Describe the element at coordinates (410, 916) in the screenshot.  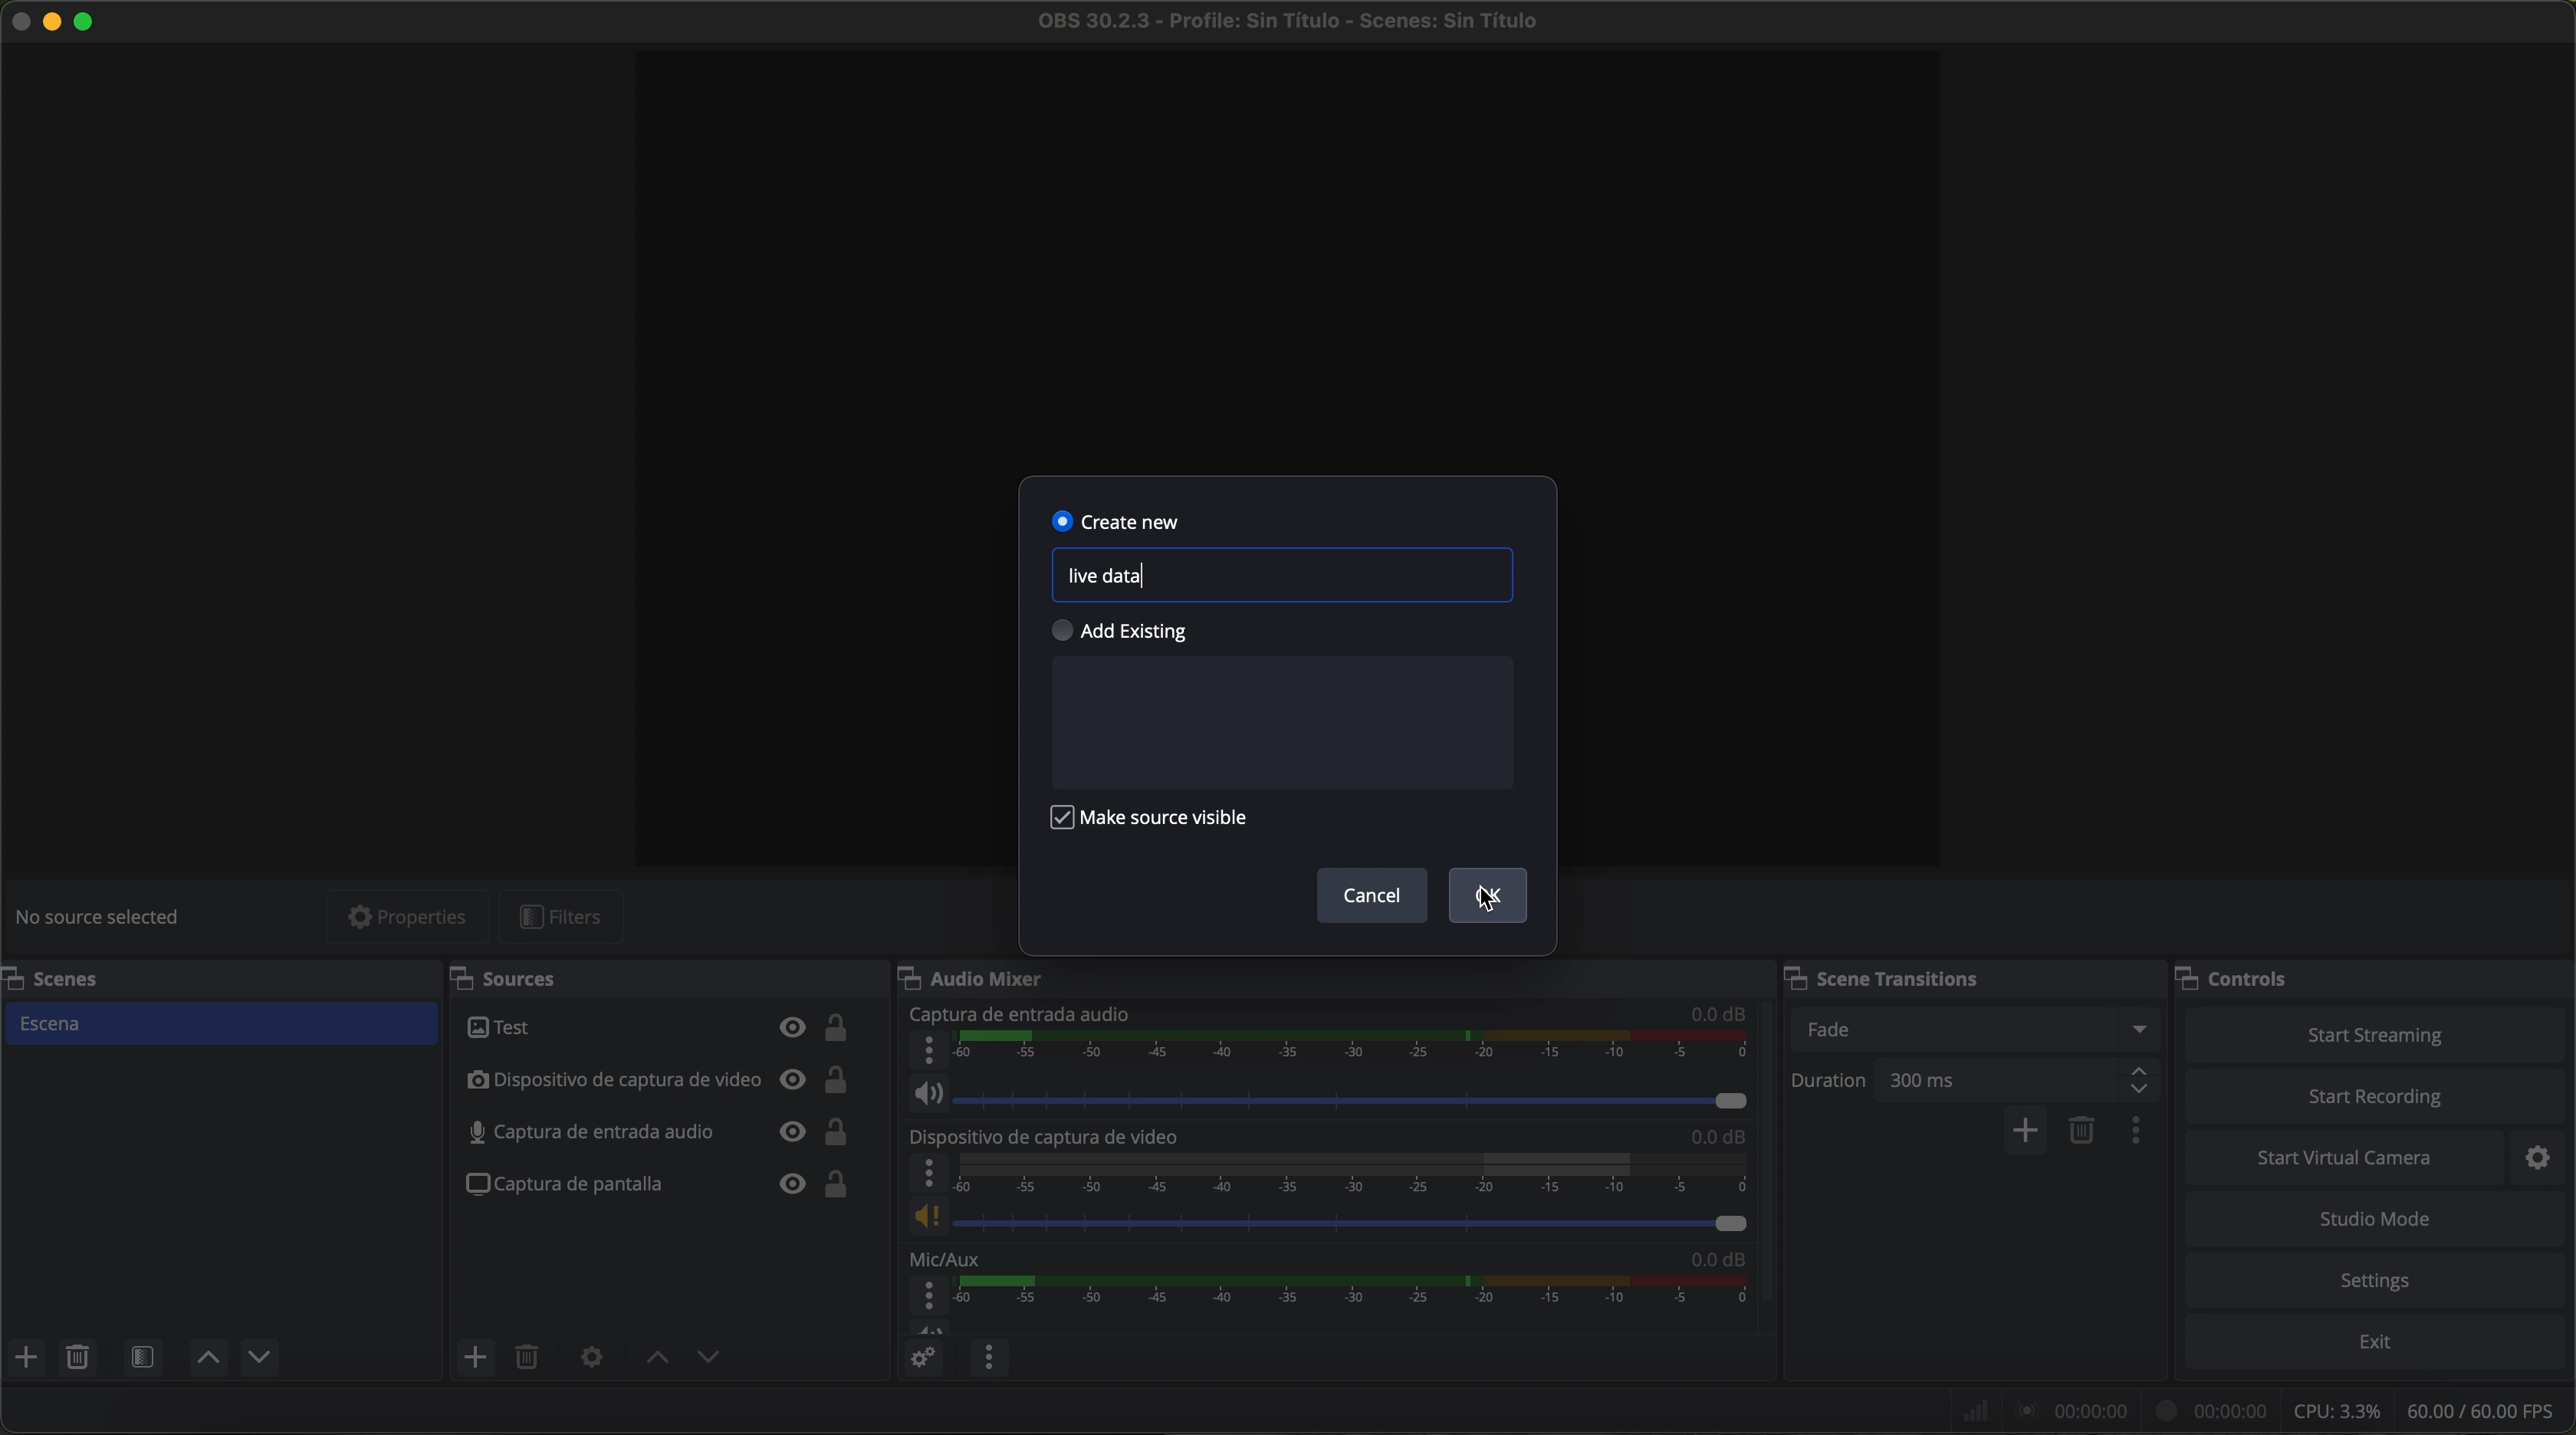
I see `properties` at that location.